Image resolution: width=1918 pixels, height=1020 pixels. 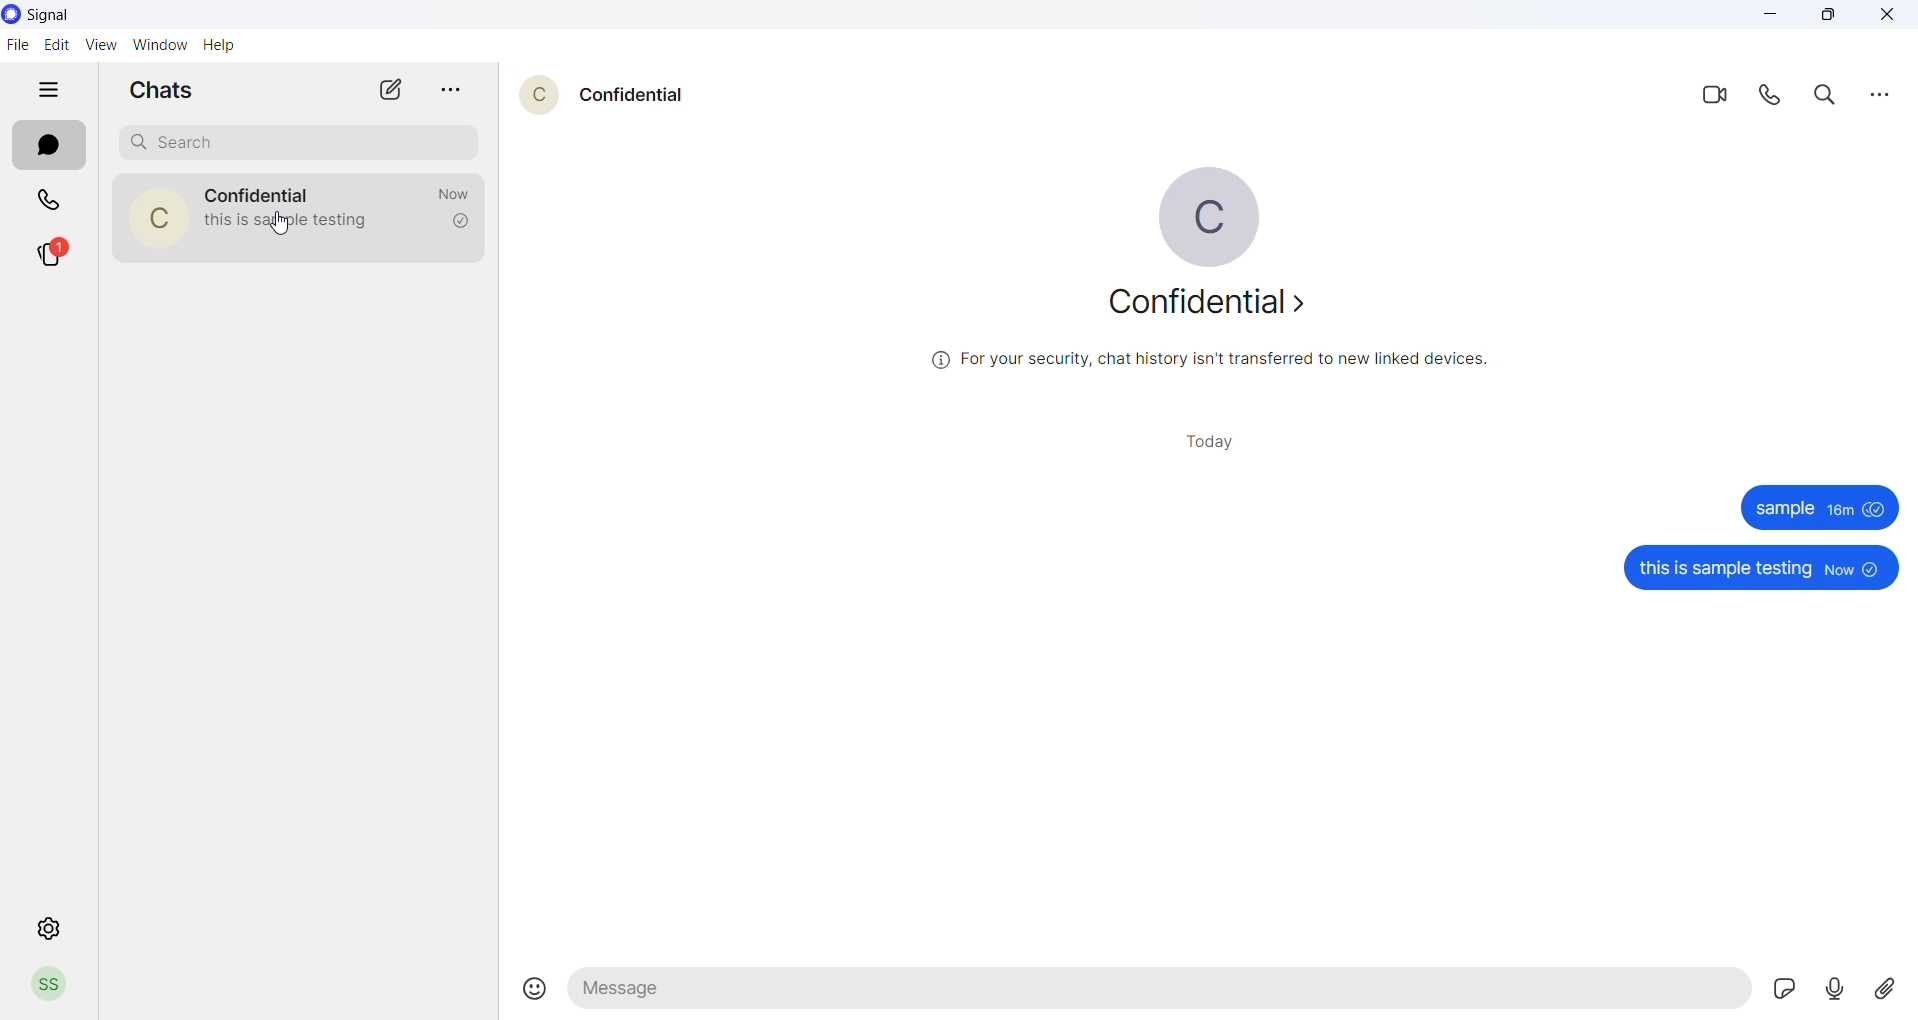 What do you see at coordinates (45, 928) in the screenshot?
I see `settings ` at bounding box center [45, 928].